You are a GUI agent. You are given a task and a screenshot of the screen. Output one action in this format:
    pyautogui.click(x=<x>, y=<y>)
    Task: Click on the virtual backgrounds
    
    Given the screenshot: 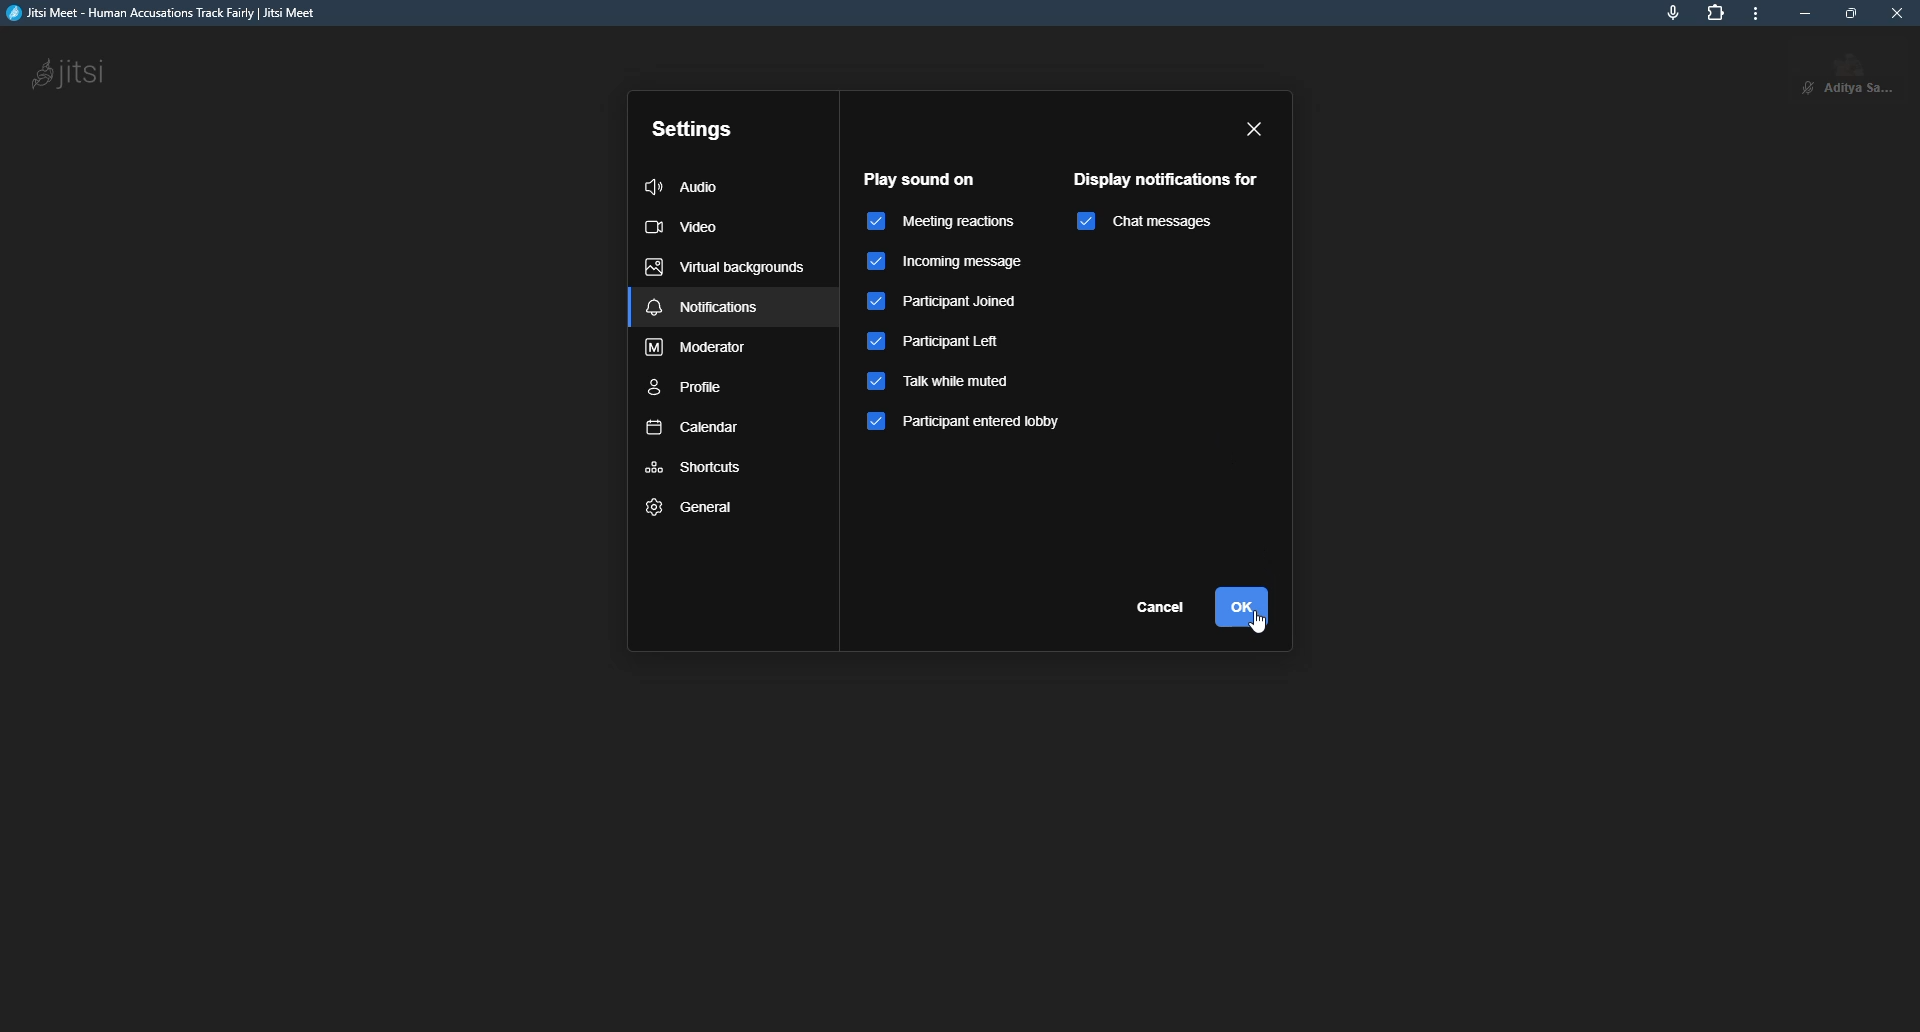 What is the action you would take?
    pyautogui.click(x=723, y=268)
    